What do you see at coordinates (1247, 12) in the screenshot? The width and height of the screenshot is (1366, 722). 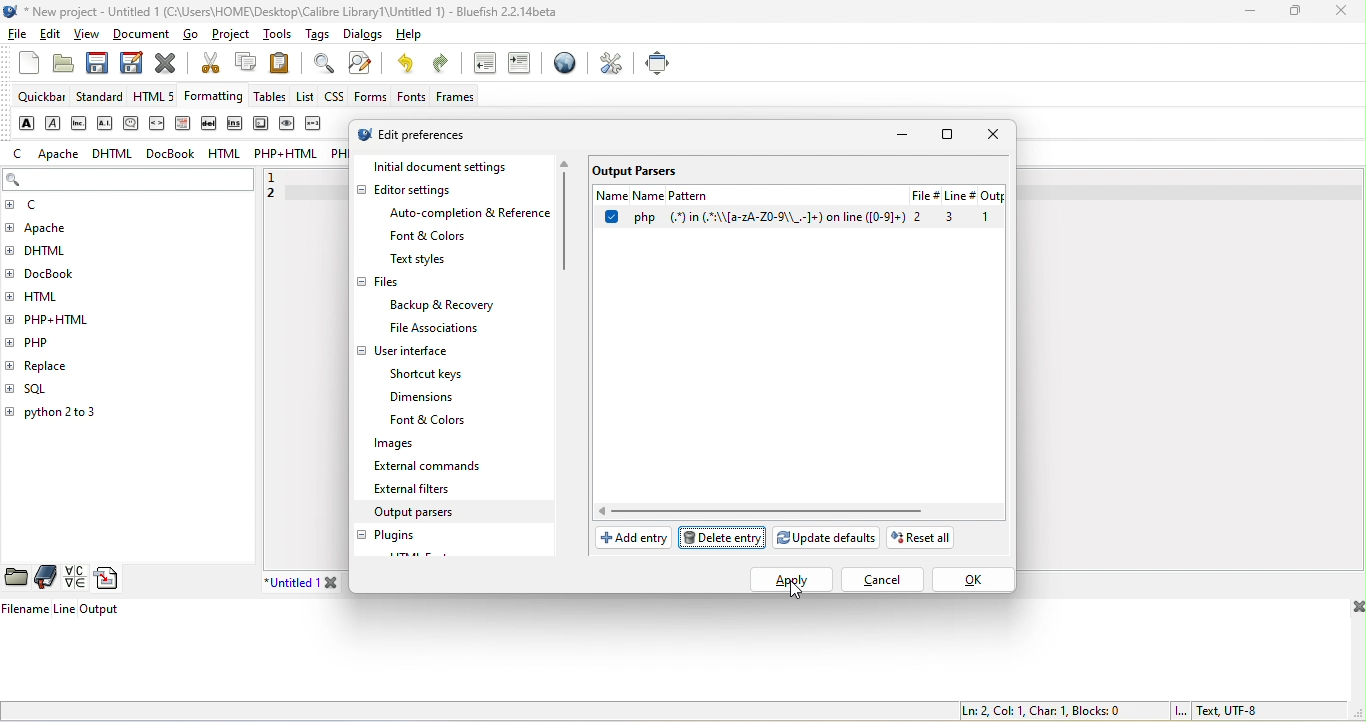 I see `minimize` at bounding box center [1247, 12].